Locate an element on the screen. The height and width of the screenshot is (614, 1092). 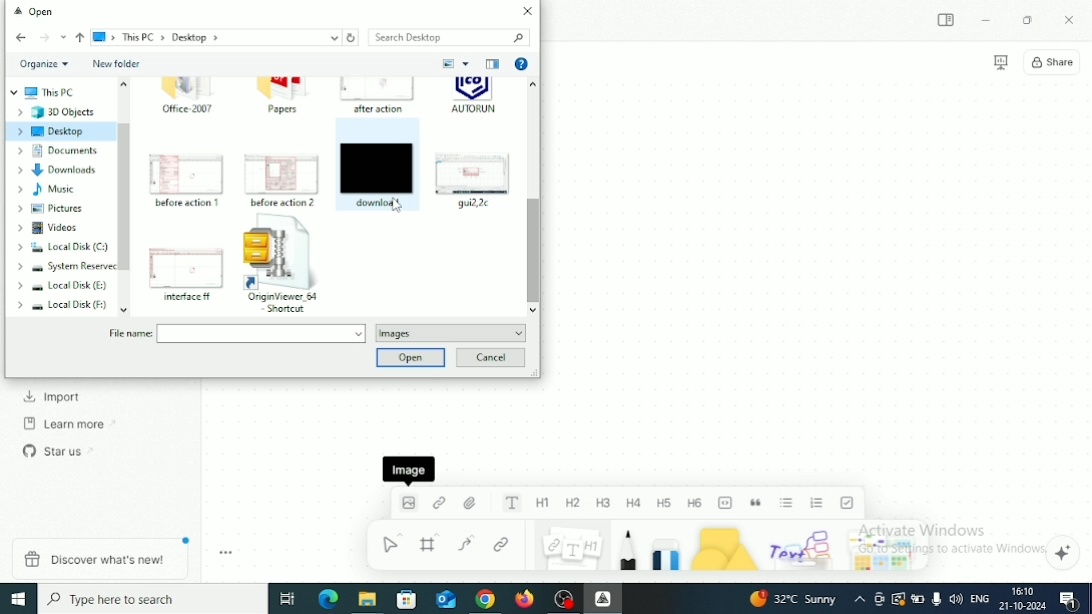
Note is located at coordinates (571, 547).